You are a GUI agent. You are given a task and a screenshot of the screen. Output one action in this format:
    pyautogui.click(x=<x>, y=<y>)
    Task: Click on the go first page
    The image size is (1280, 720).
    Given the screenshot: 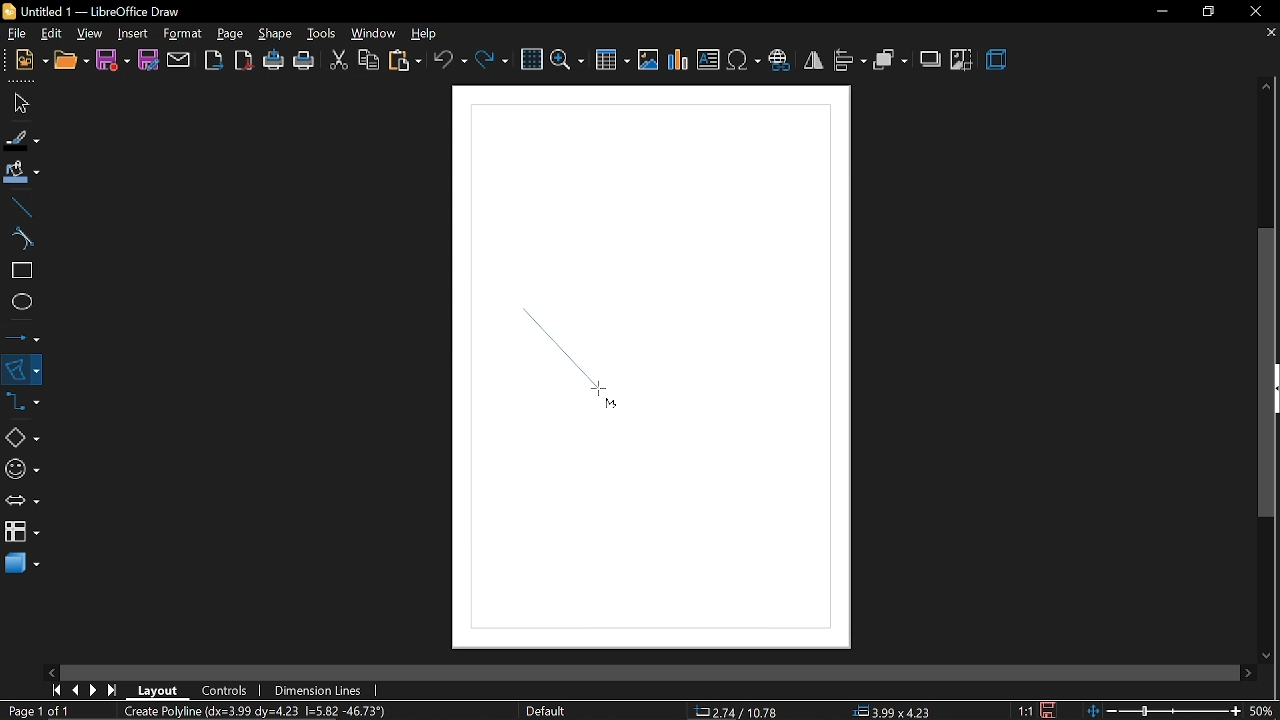 What is the action you would take?
    pyautogui.click(x=56, y=690)
    